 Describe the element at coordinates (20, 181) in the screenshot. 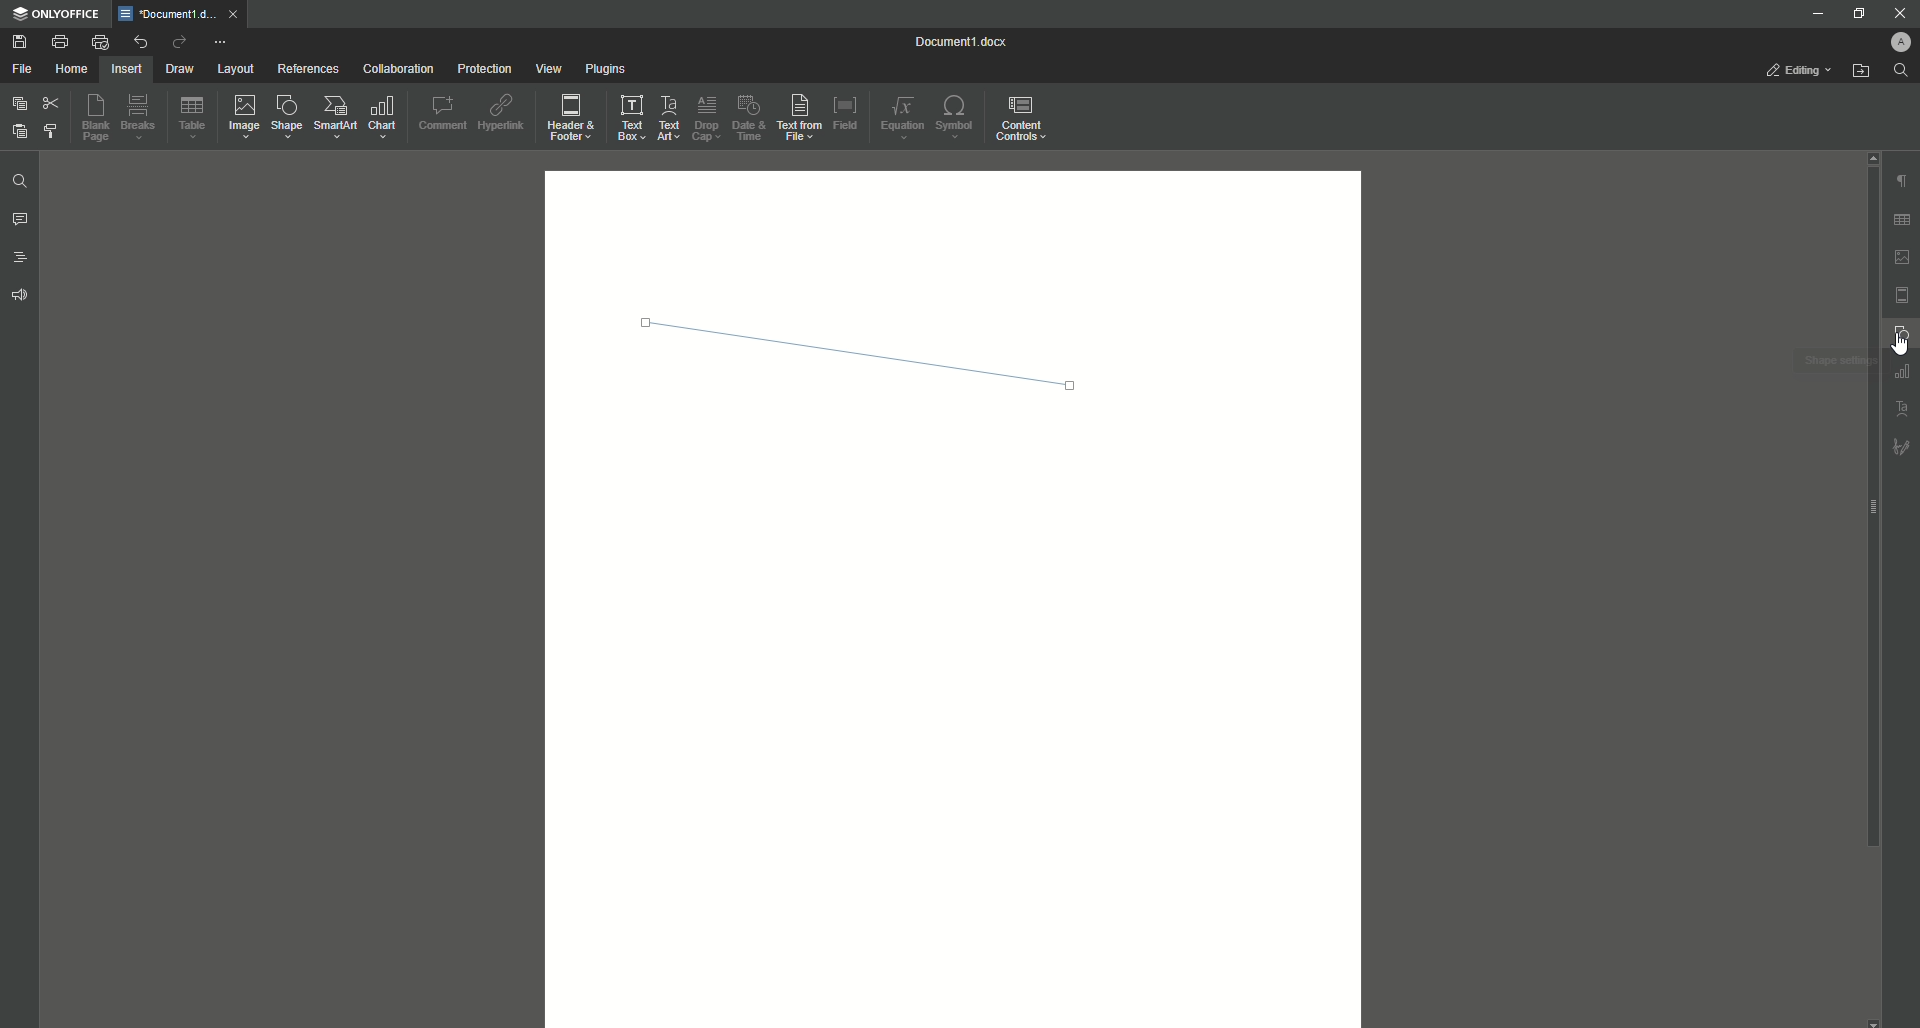

I see `Find` at that location.